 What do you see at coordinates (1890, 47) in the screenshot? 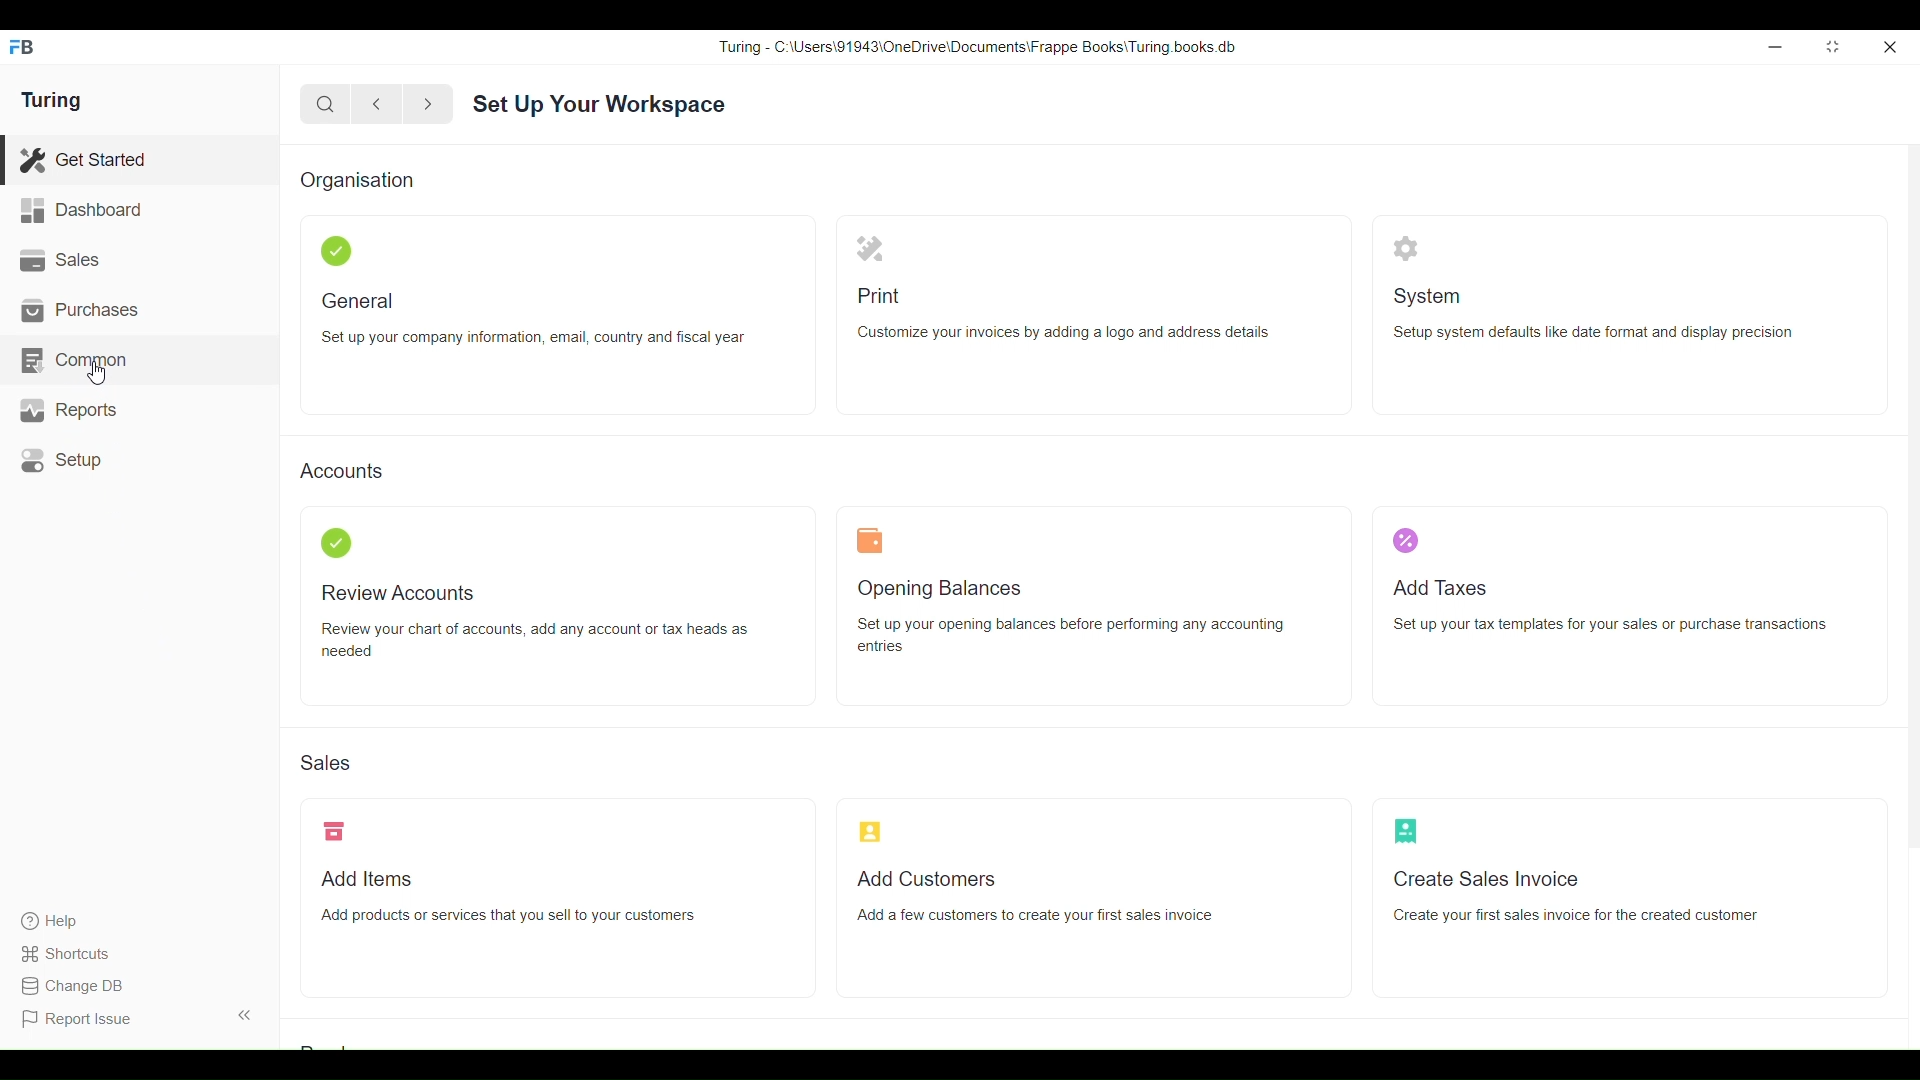
I see `Close` at bounding box center [1890, 47].